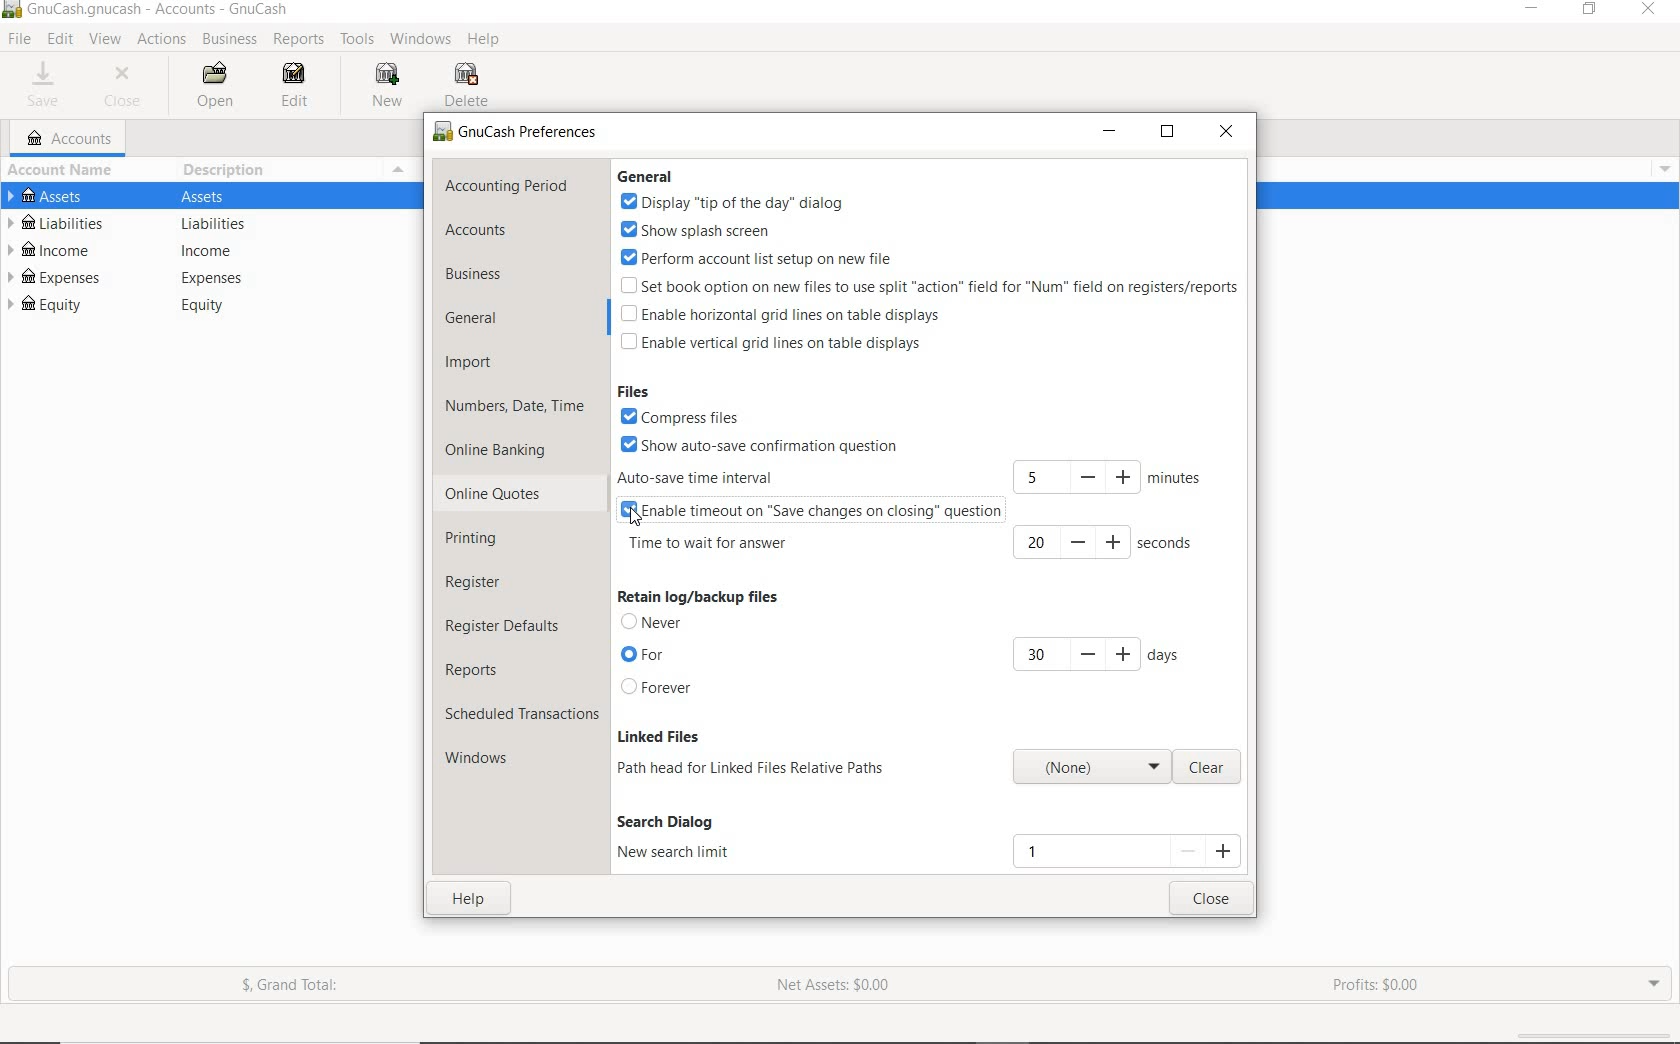 The image size is (1680, 1044). I want to click on new search field, so click(1127, 850).